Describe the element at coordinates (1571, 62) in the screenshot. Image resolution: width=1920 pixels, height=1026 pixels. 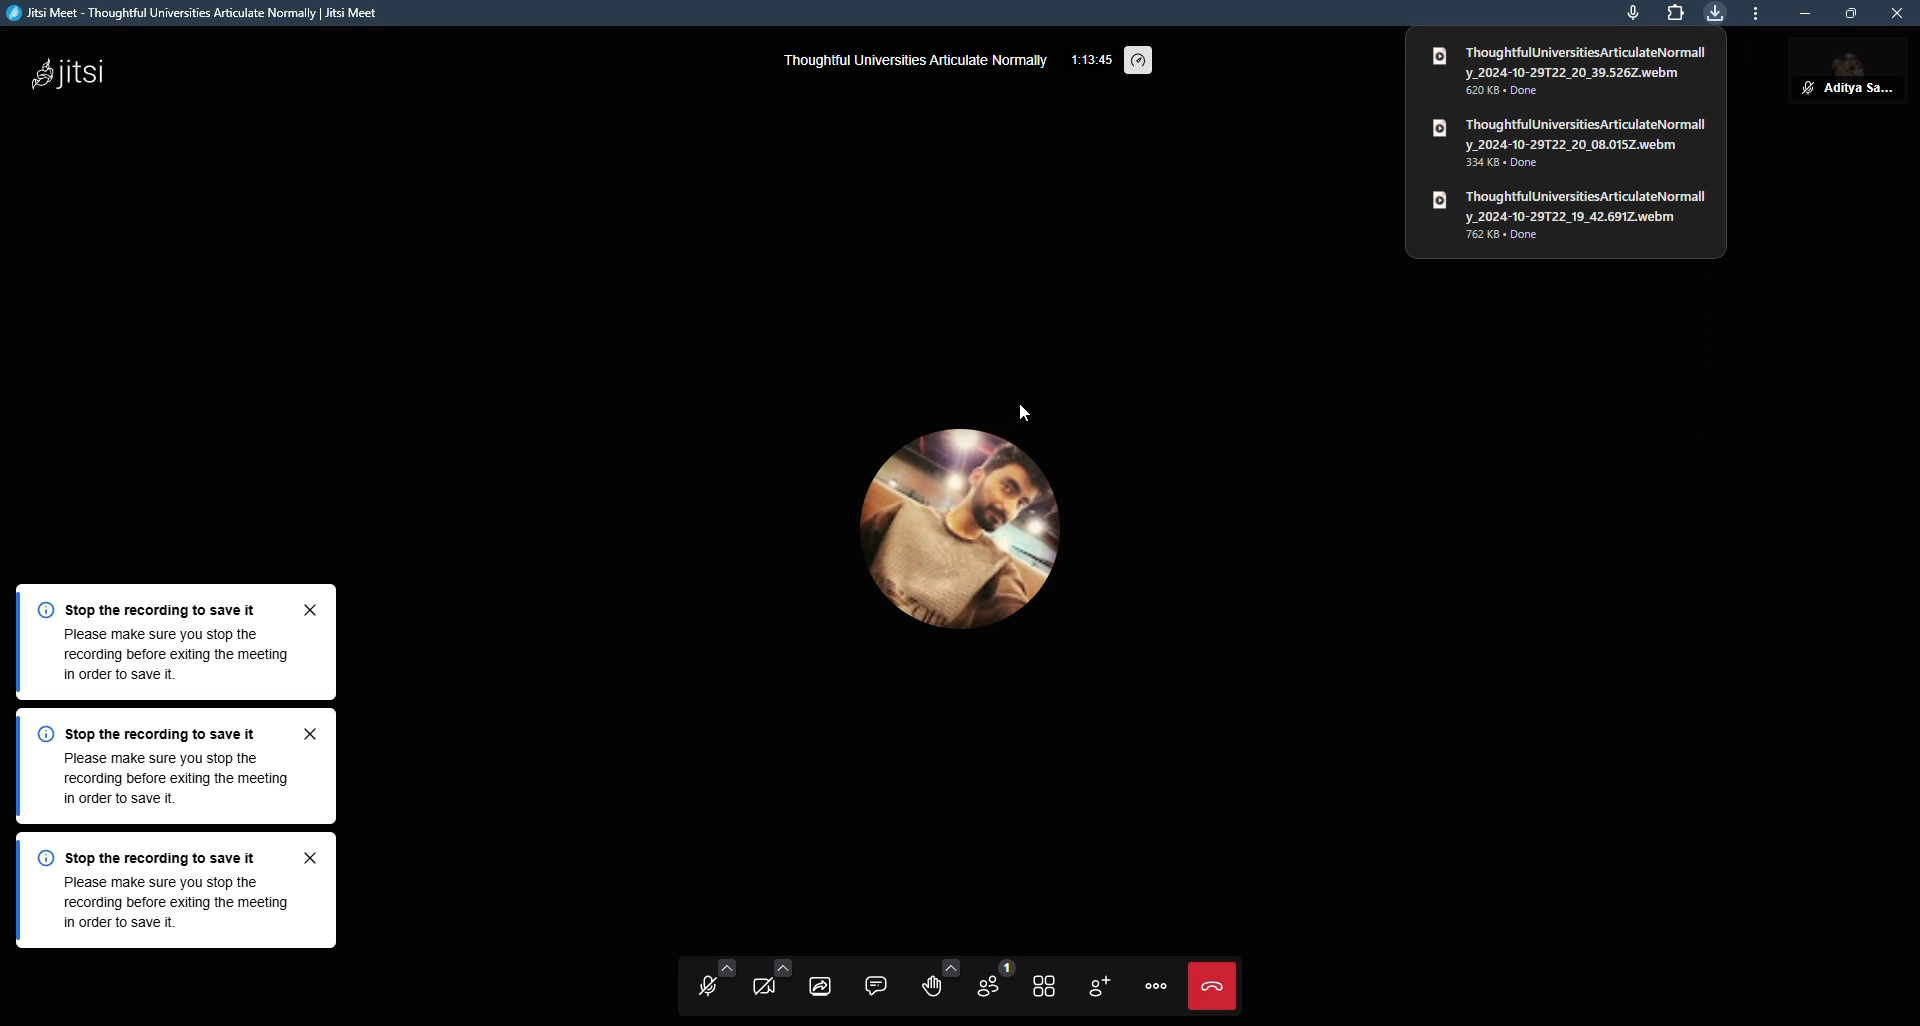
I see `[  ThoughtfulUniversitiesArticulateNormall
v 2024-10-29T22 20 39.526Z.webm` at that location.